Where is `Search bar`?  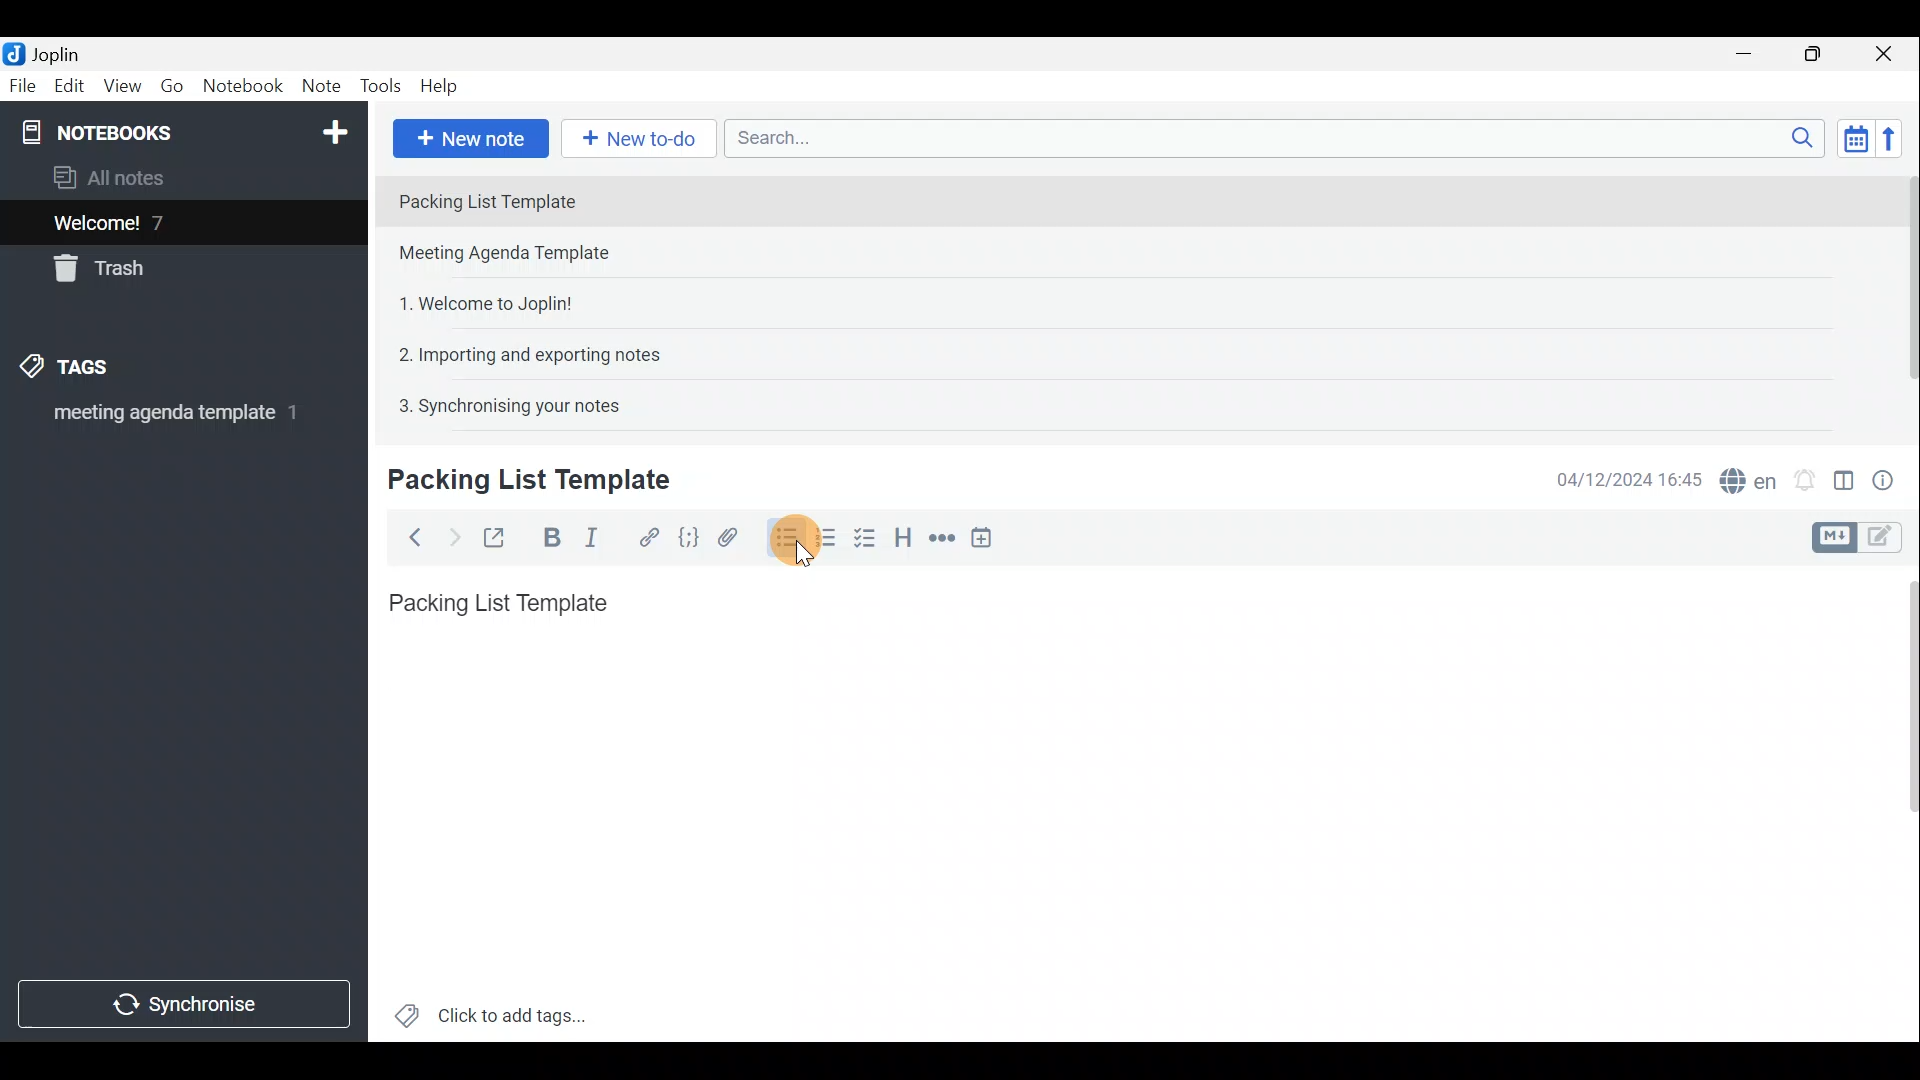 Search bar is located at coordinates (1269, 140).